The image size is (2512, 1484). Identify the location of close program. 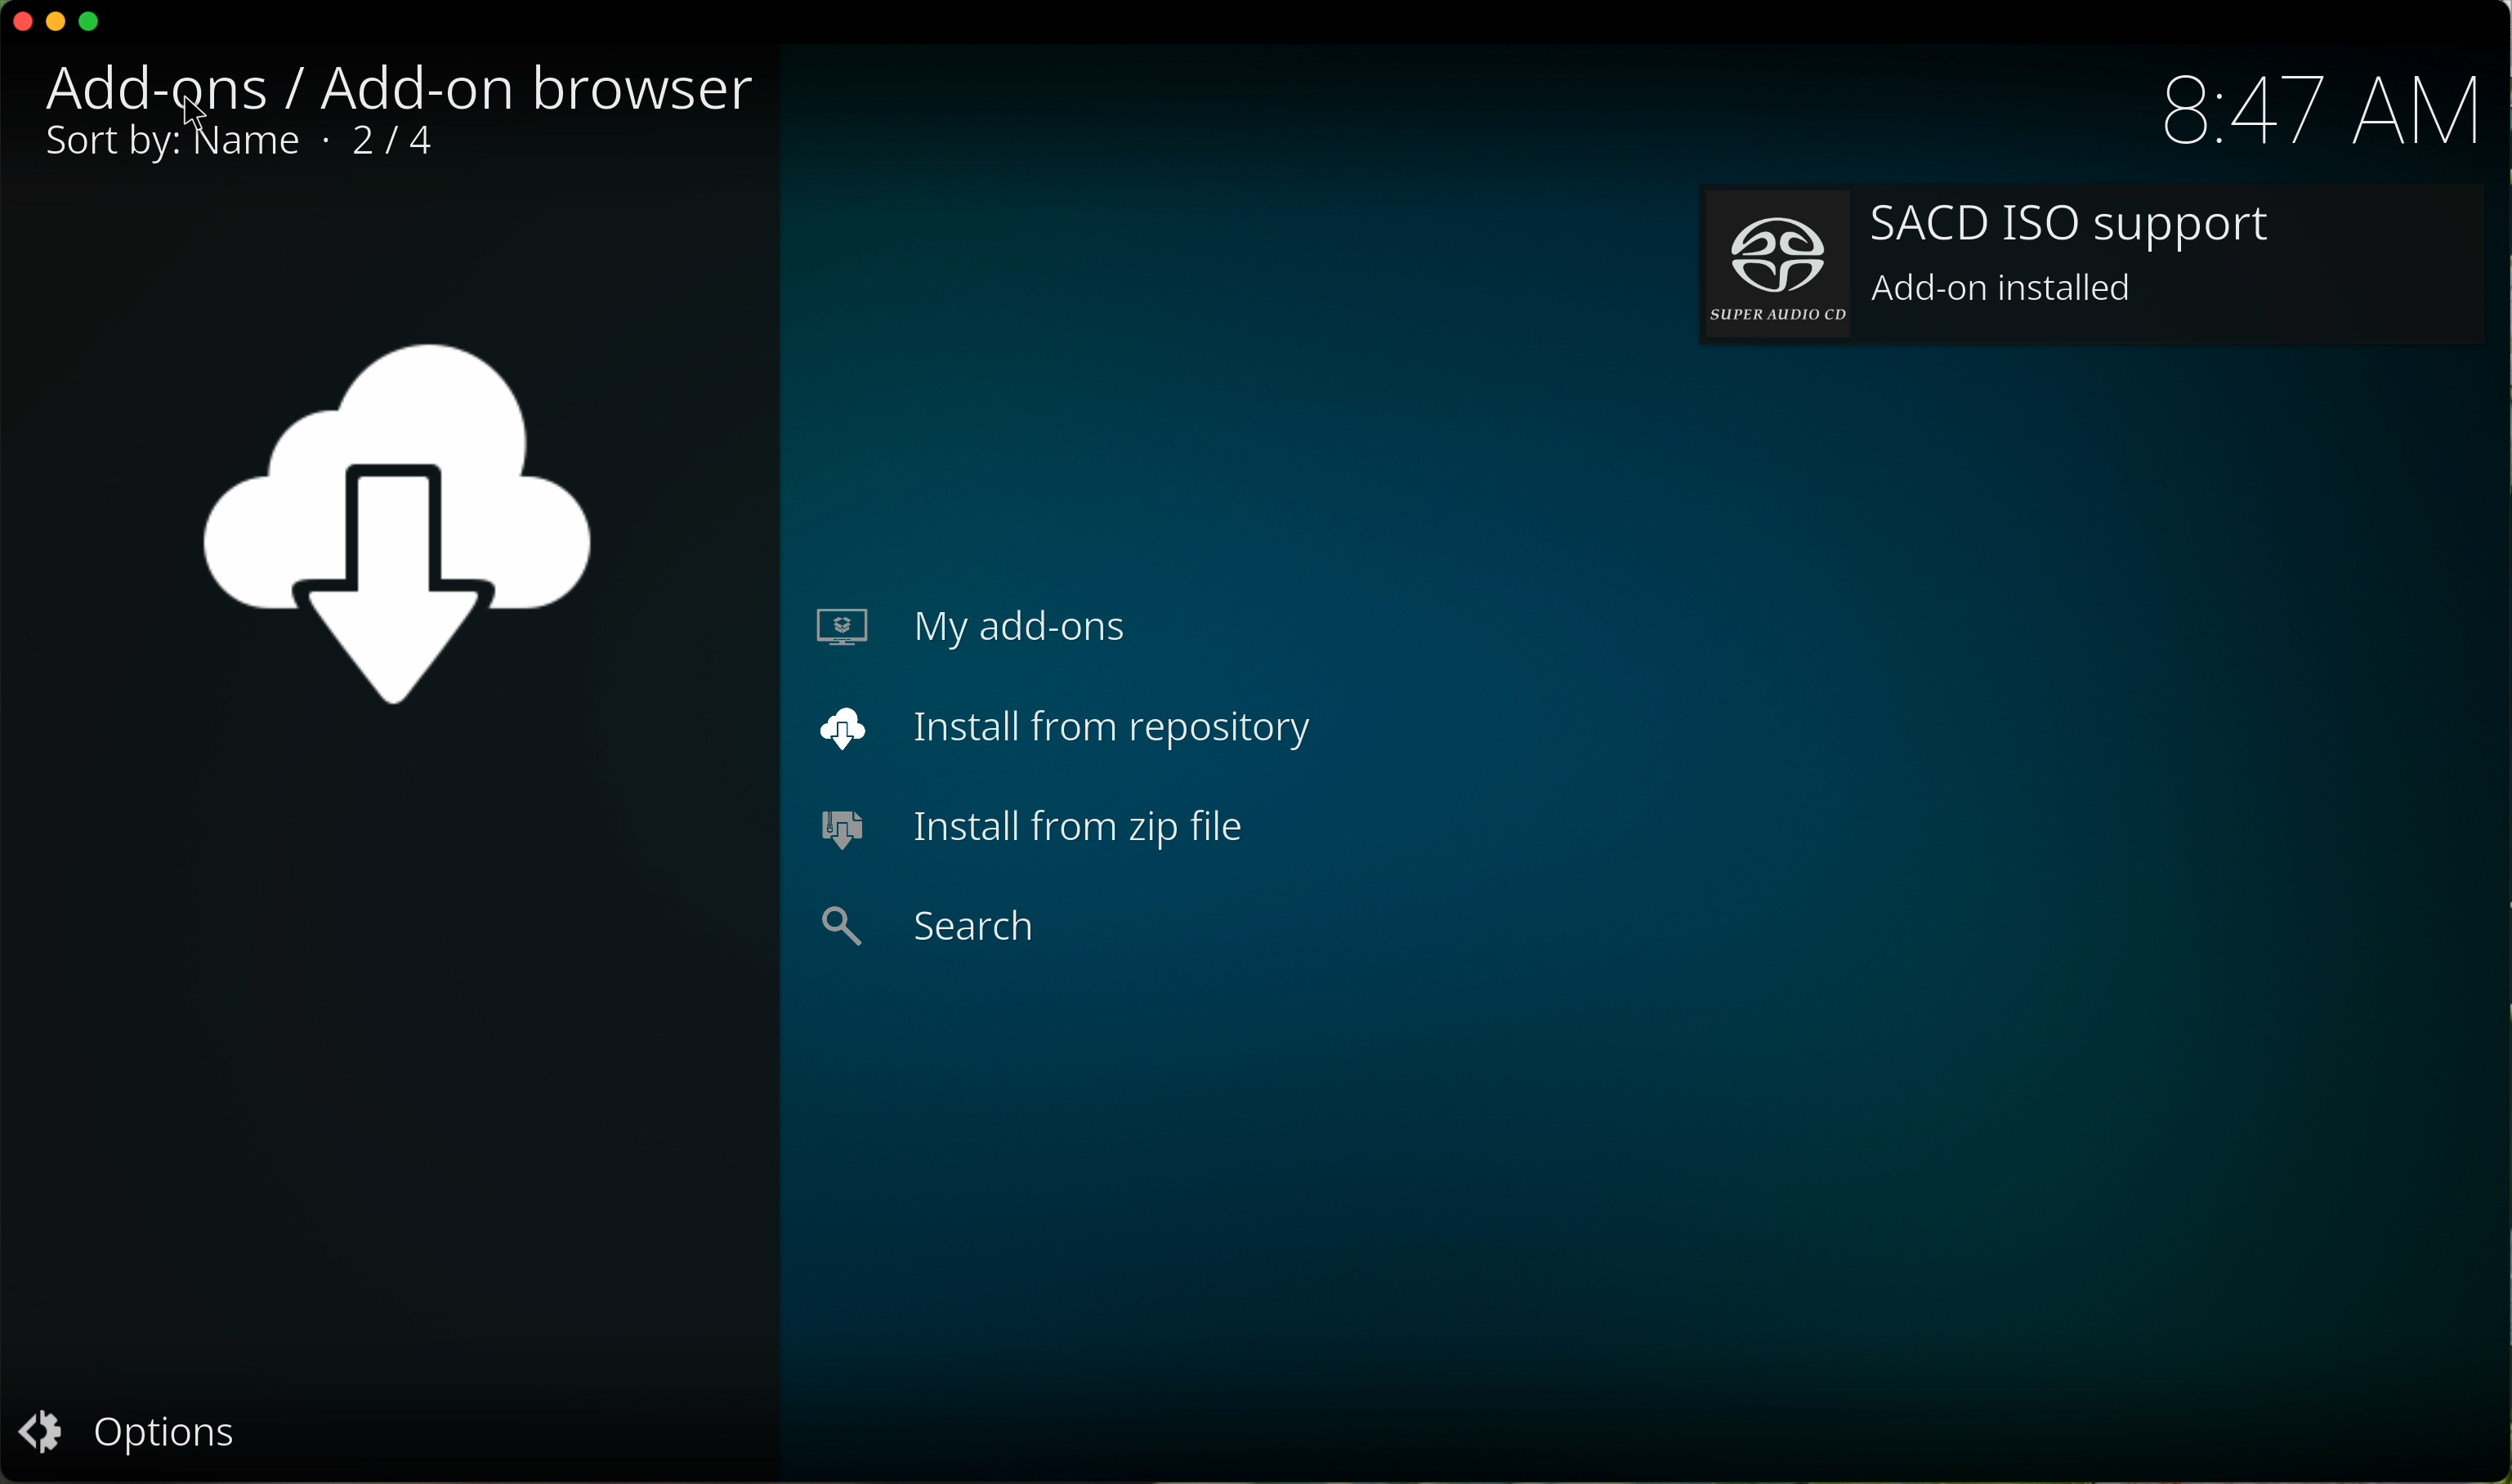
(19, 23).